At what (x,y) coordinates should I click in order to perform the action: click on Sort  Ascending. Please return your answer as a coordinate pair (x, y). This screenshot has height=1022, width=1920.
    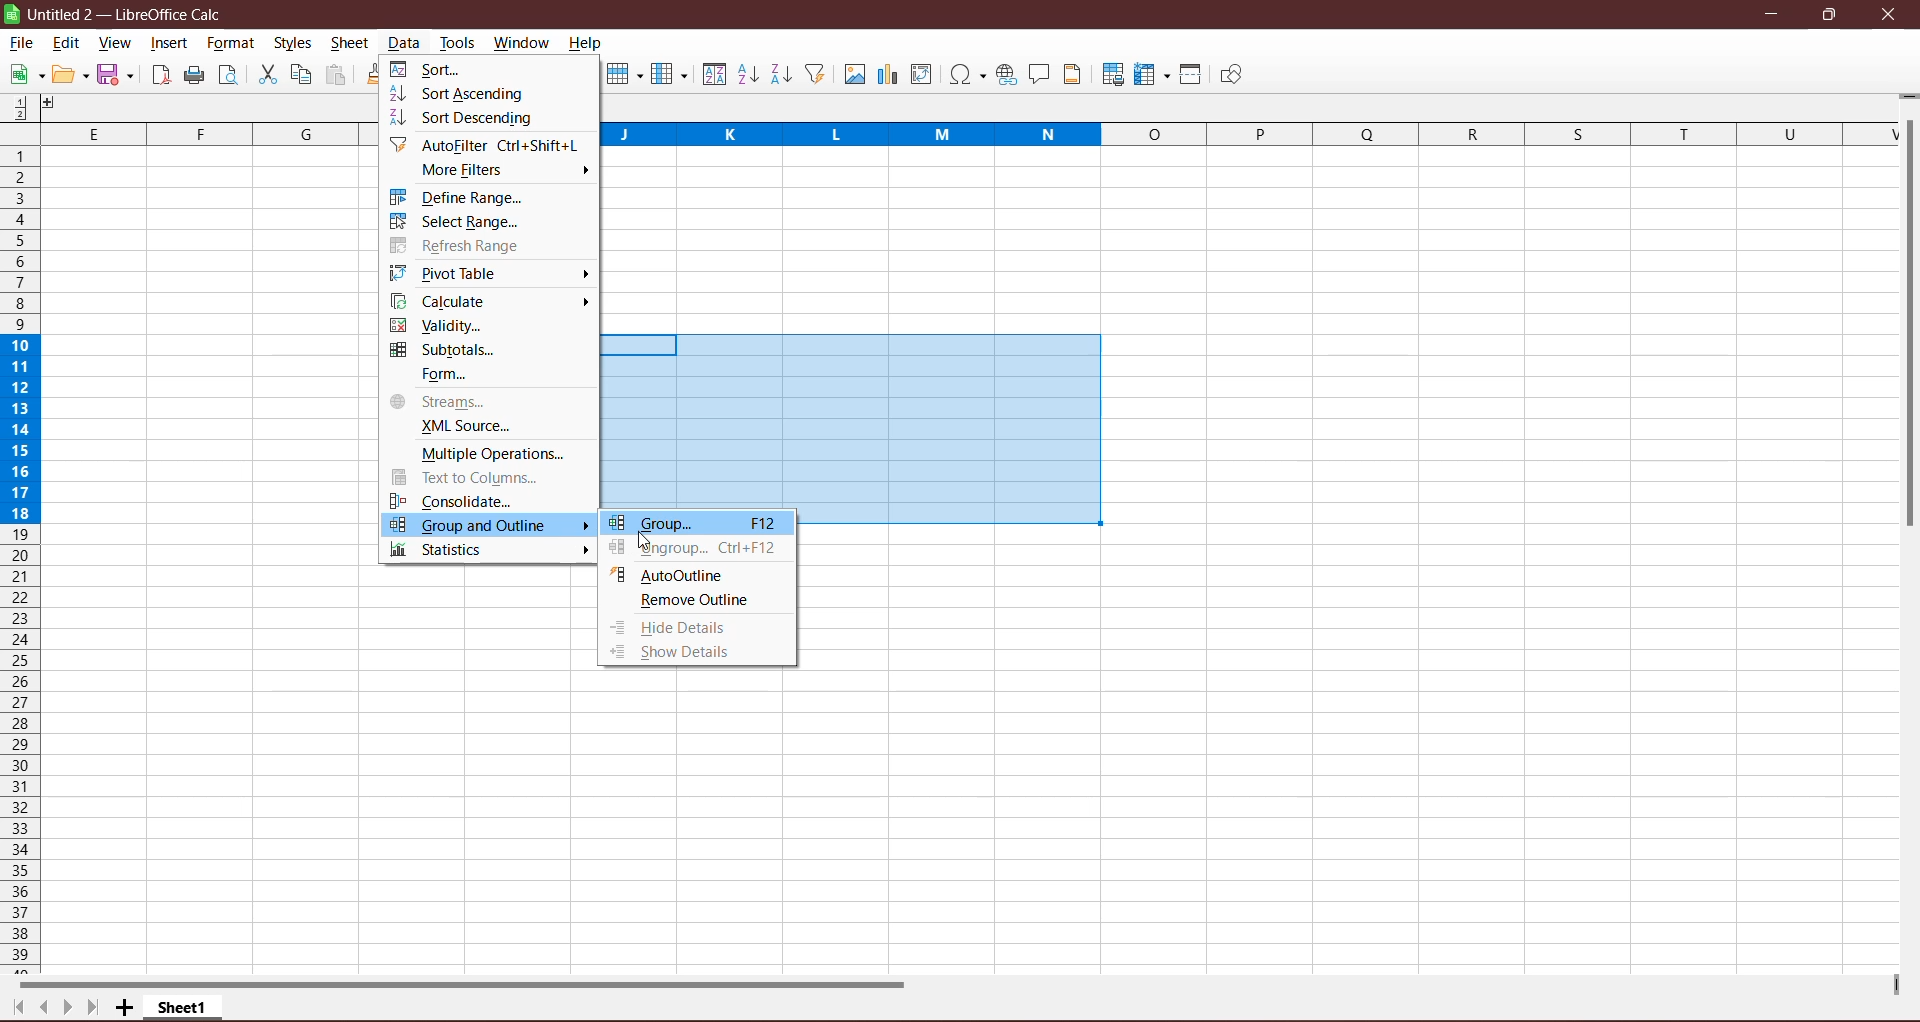
    Looking at the image, I should click on (747, 74).